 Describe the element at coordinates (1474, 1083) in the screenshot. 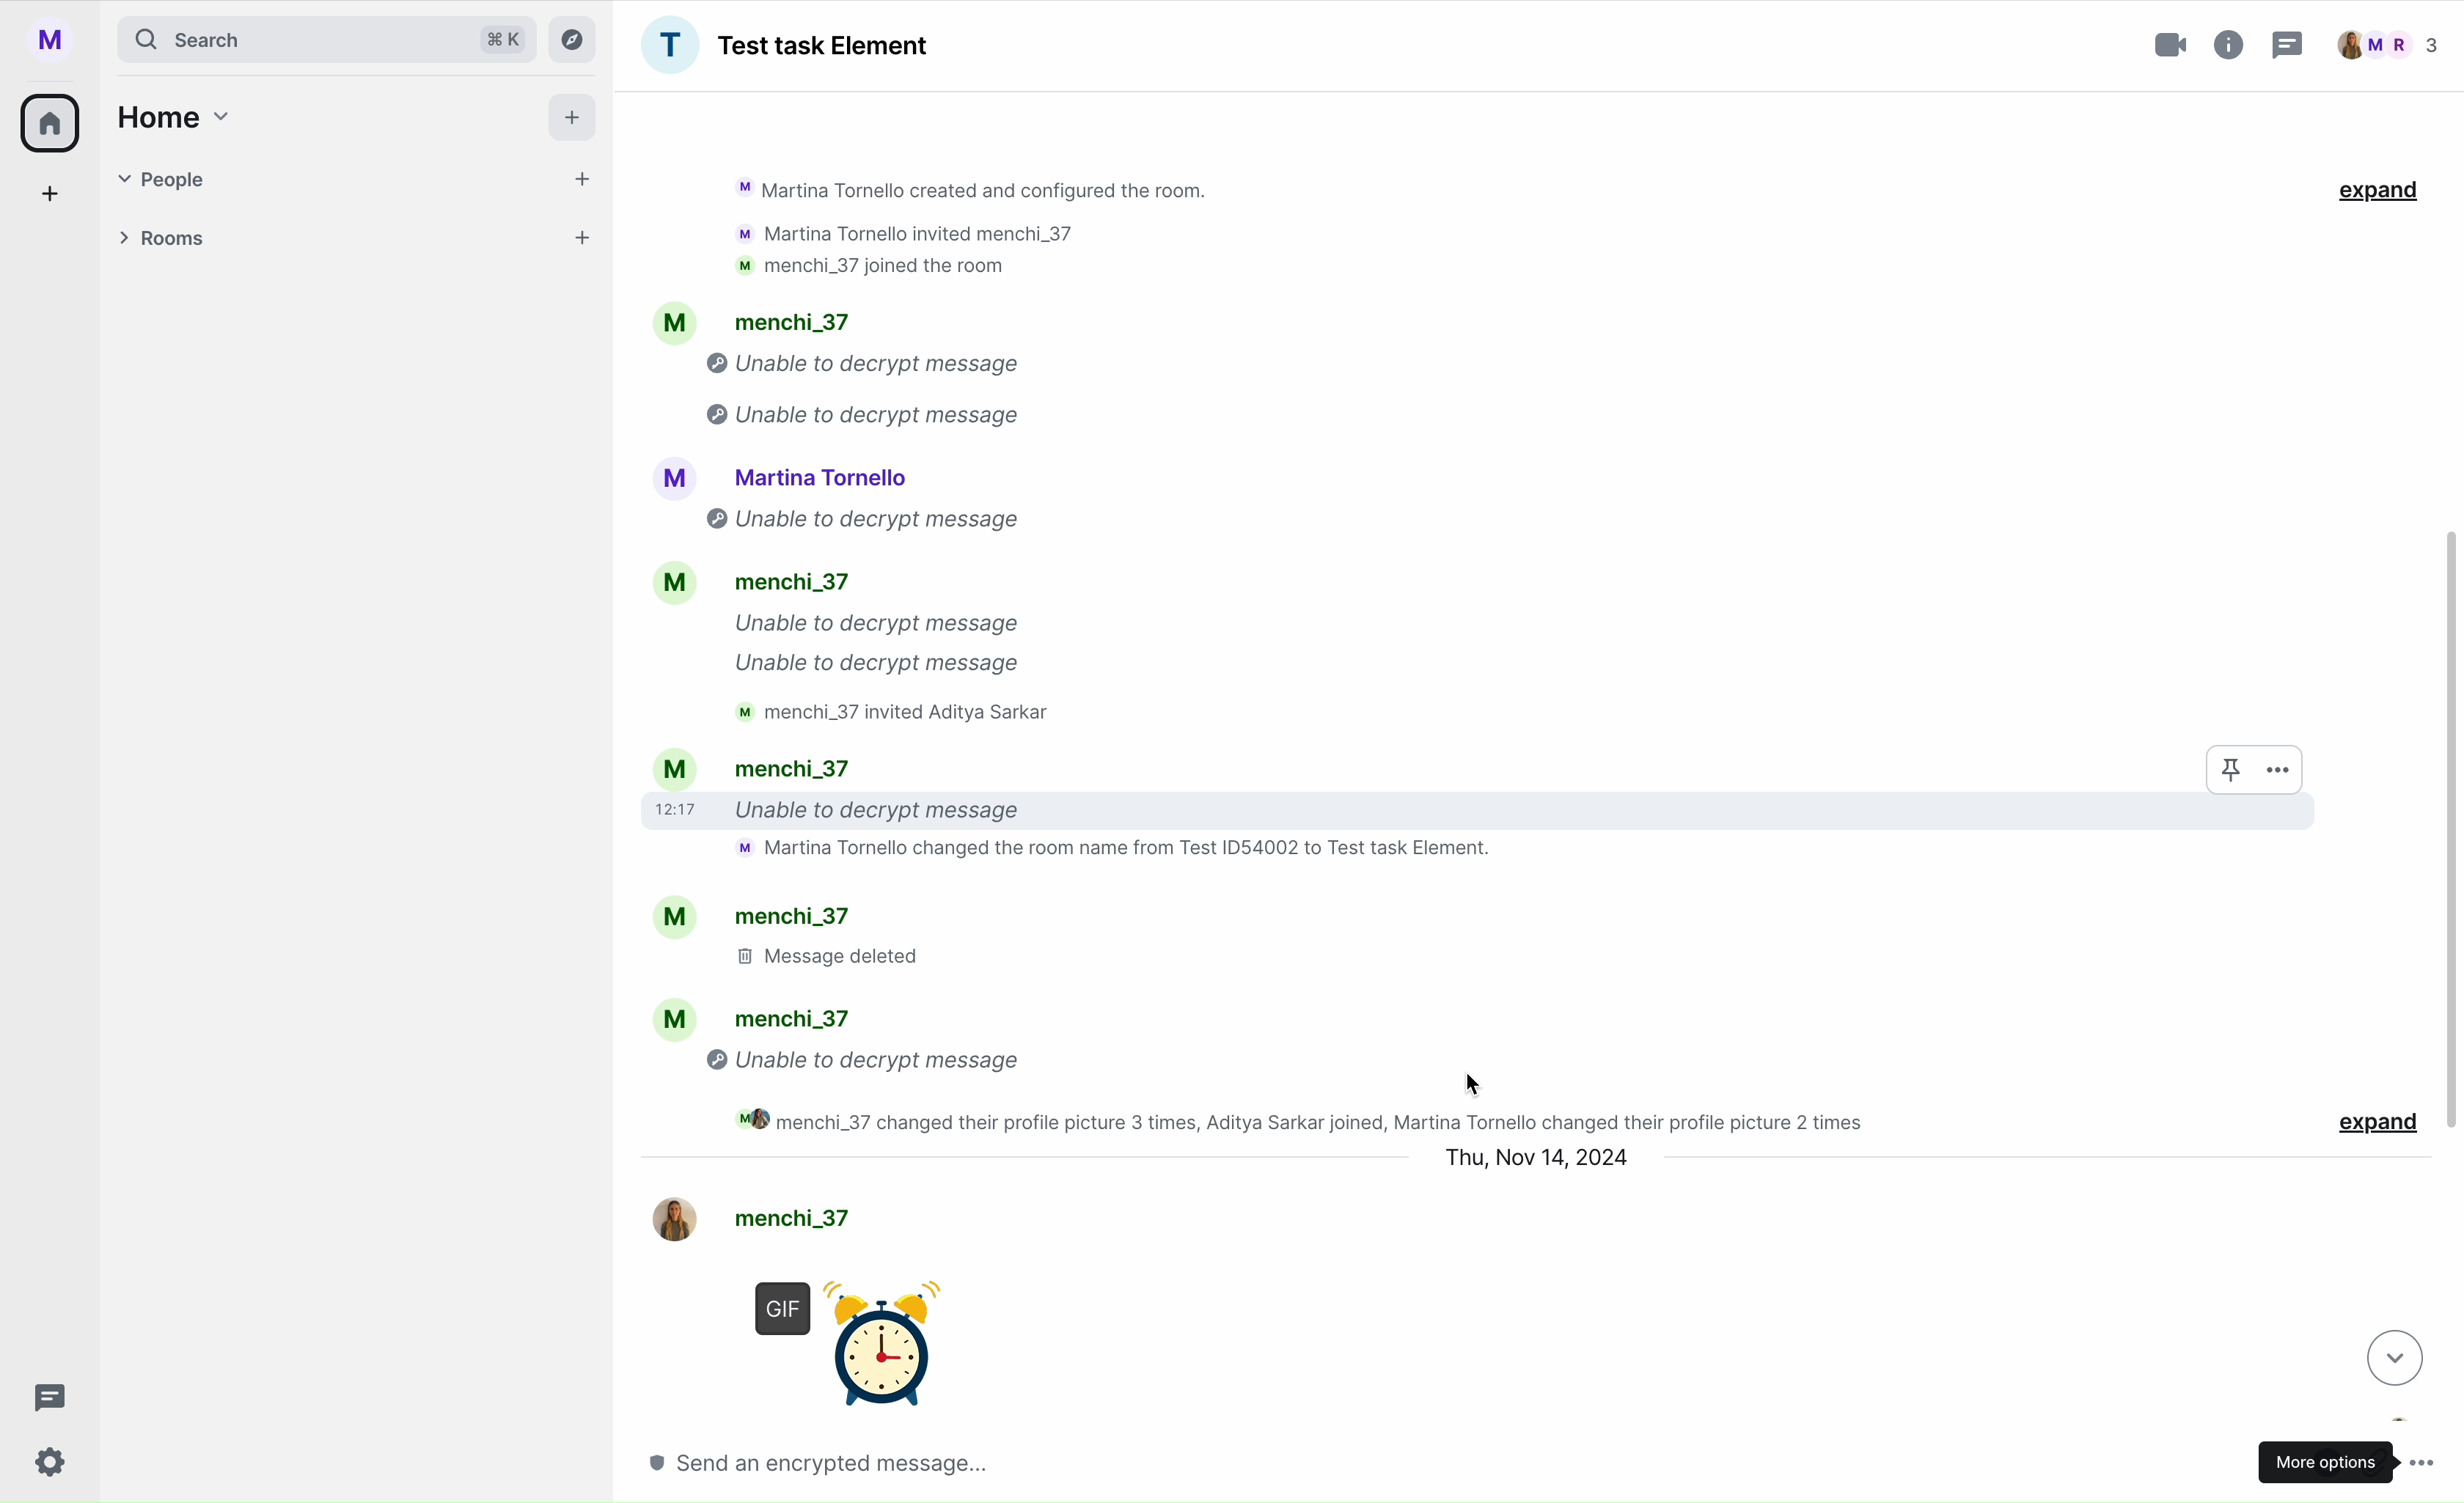

I see `cursor` at that location.